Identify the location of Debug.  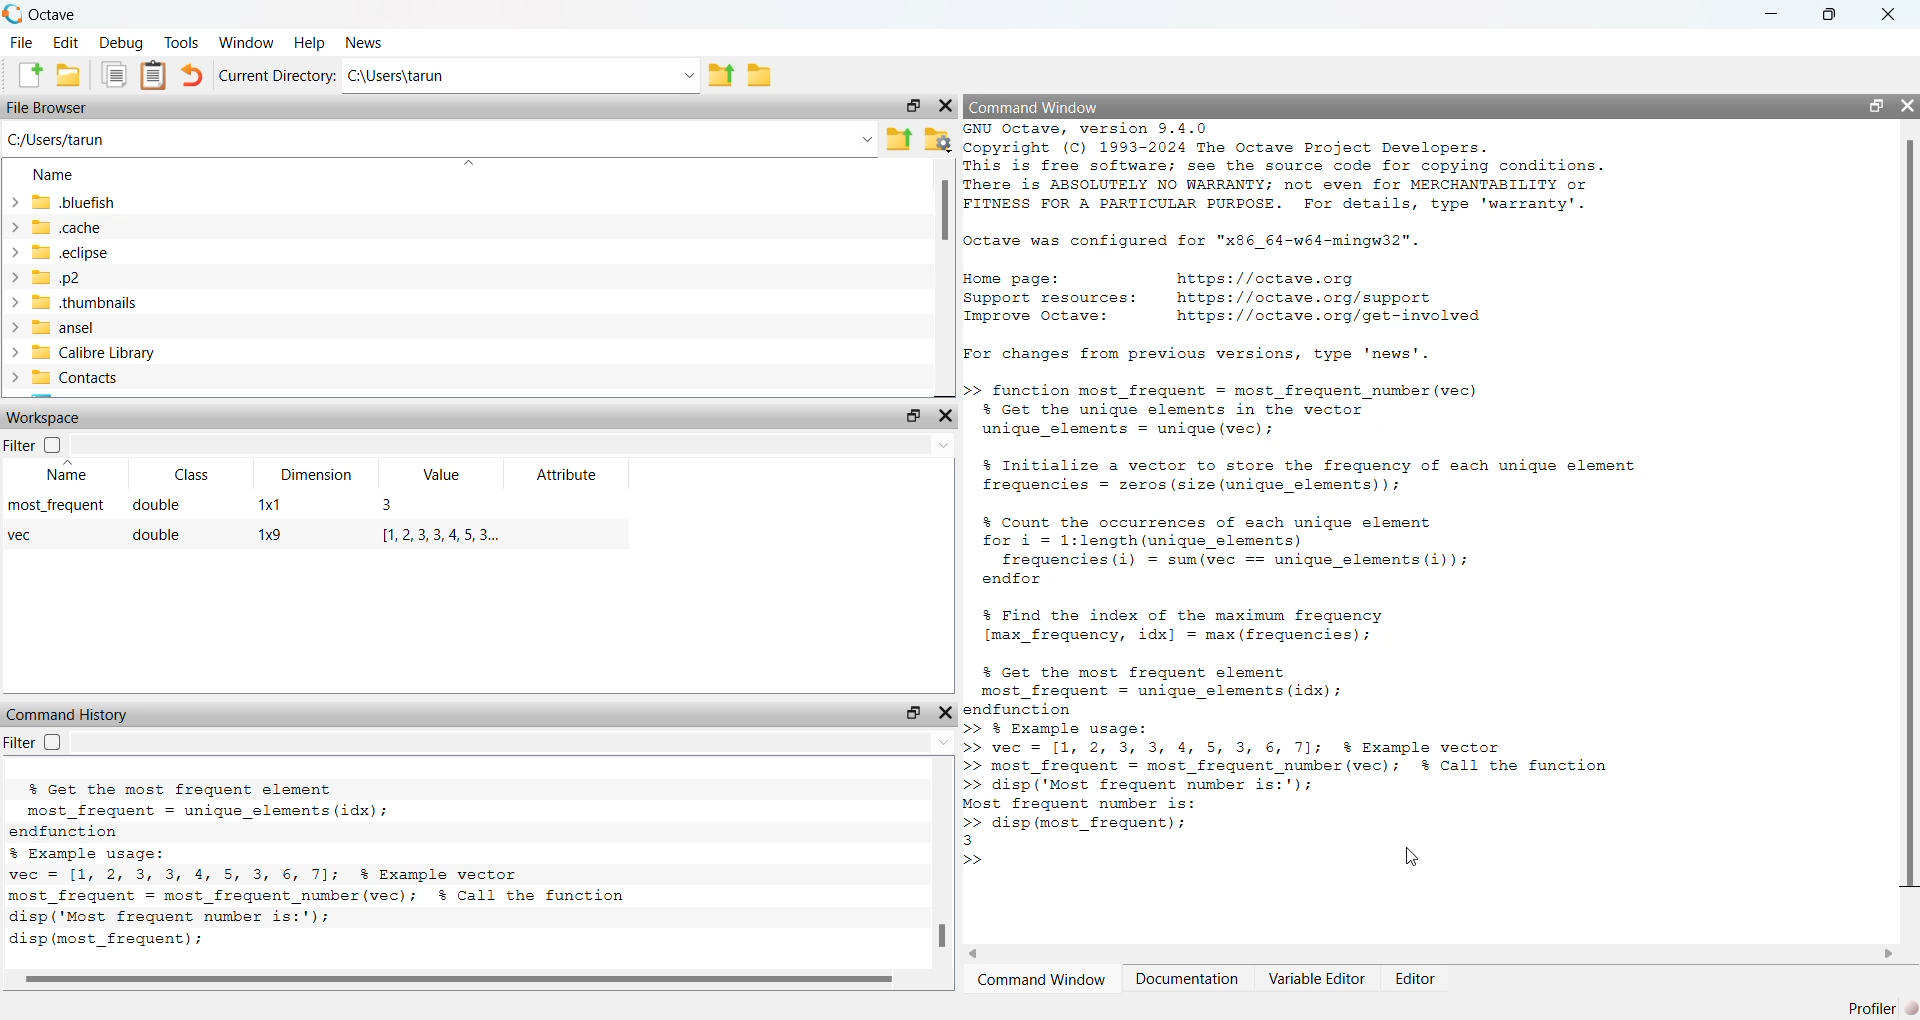
(121, 42).